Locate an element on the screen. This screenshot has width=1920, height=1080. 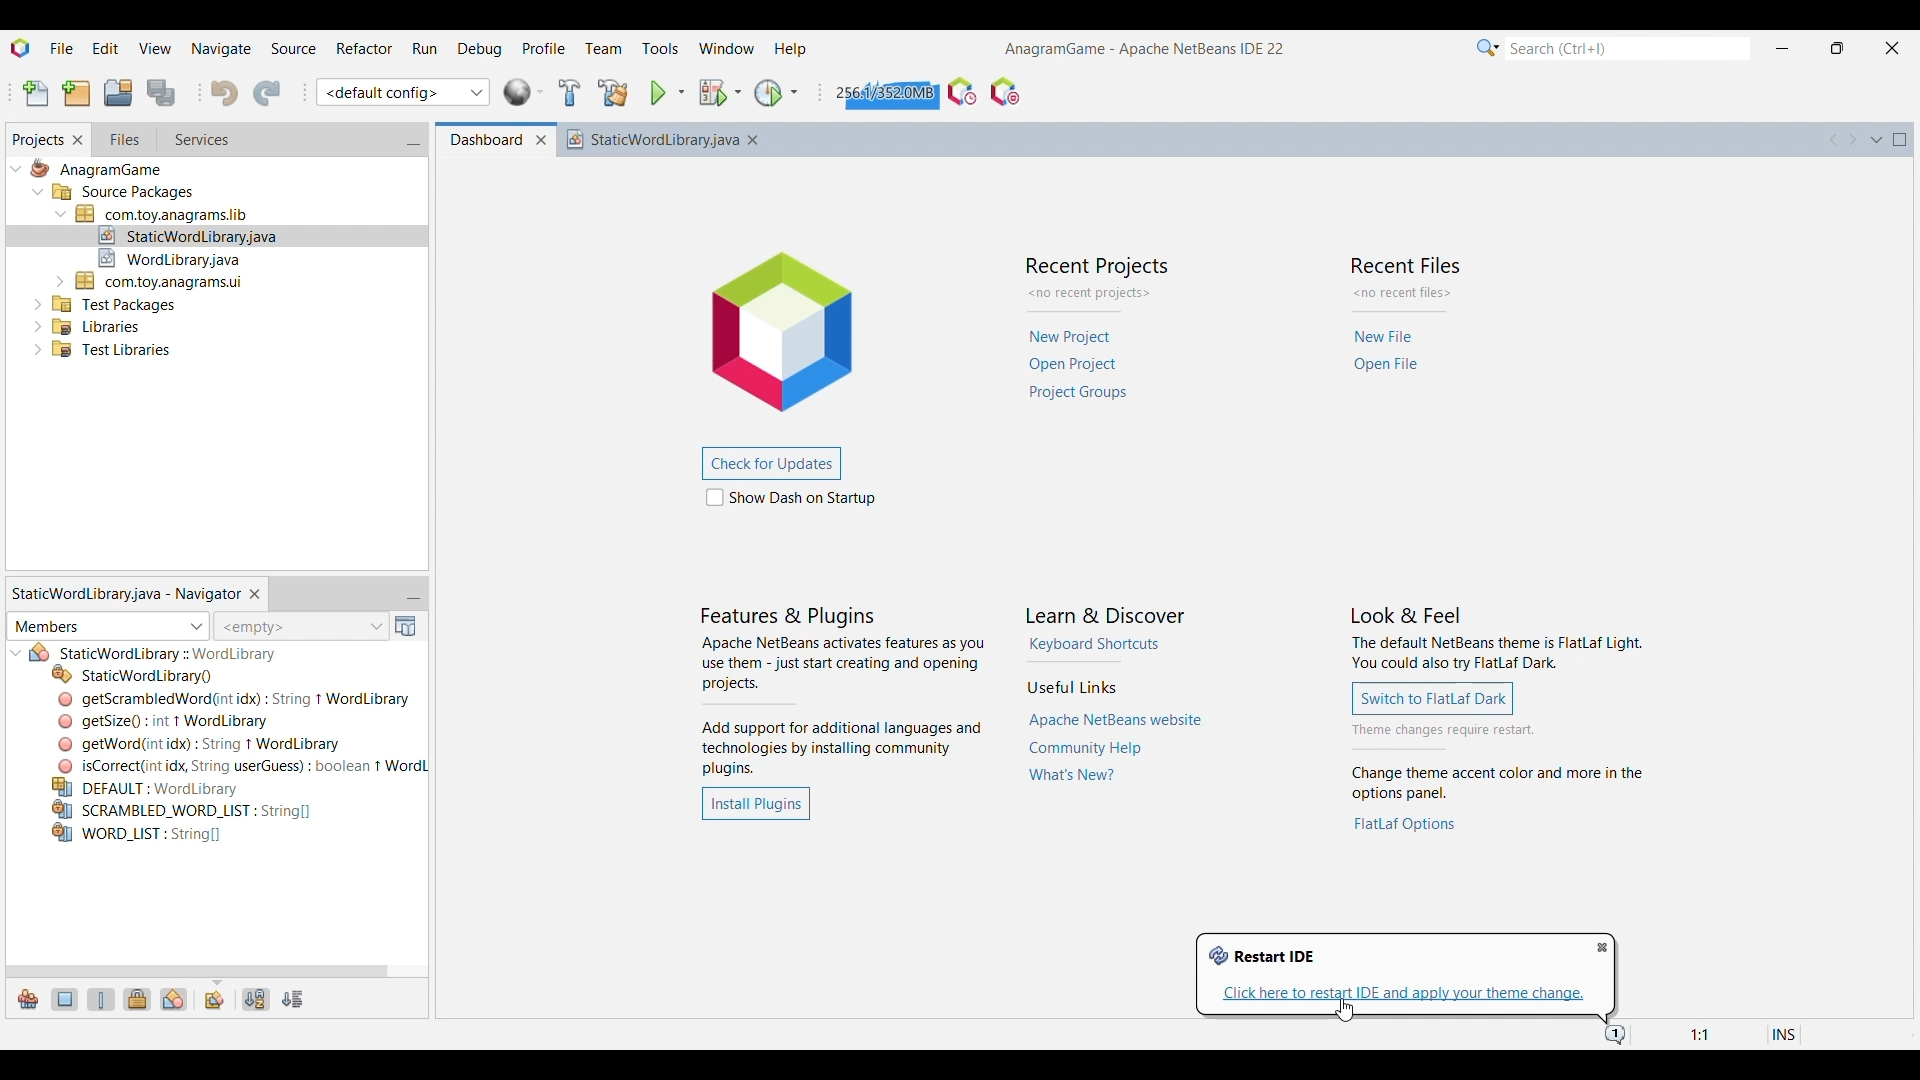
Click to collapse current file is located at coordinates (17, 653).